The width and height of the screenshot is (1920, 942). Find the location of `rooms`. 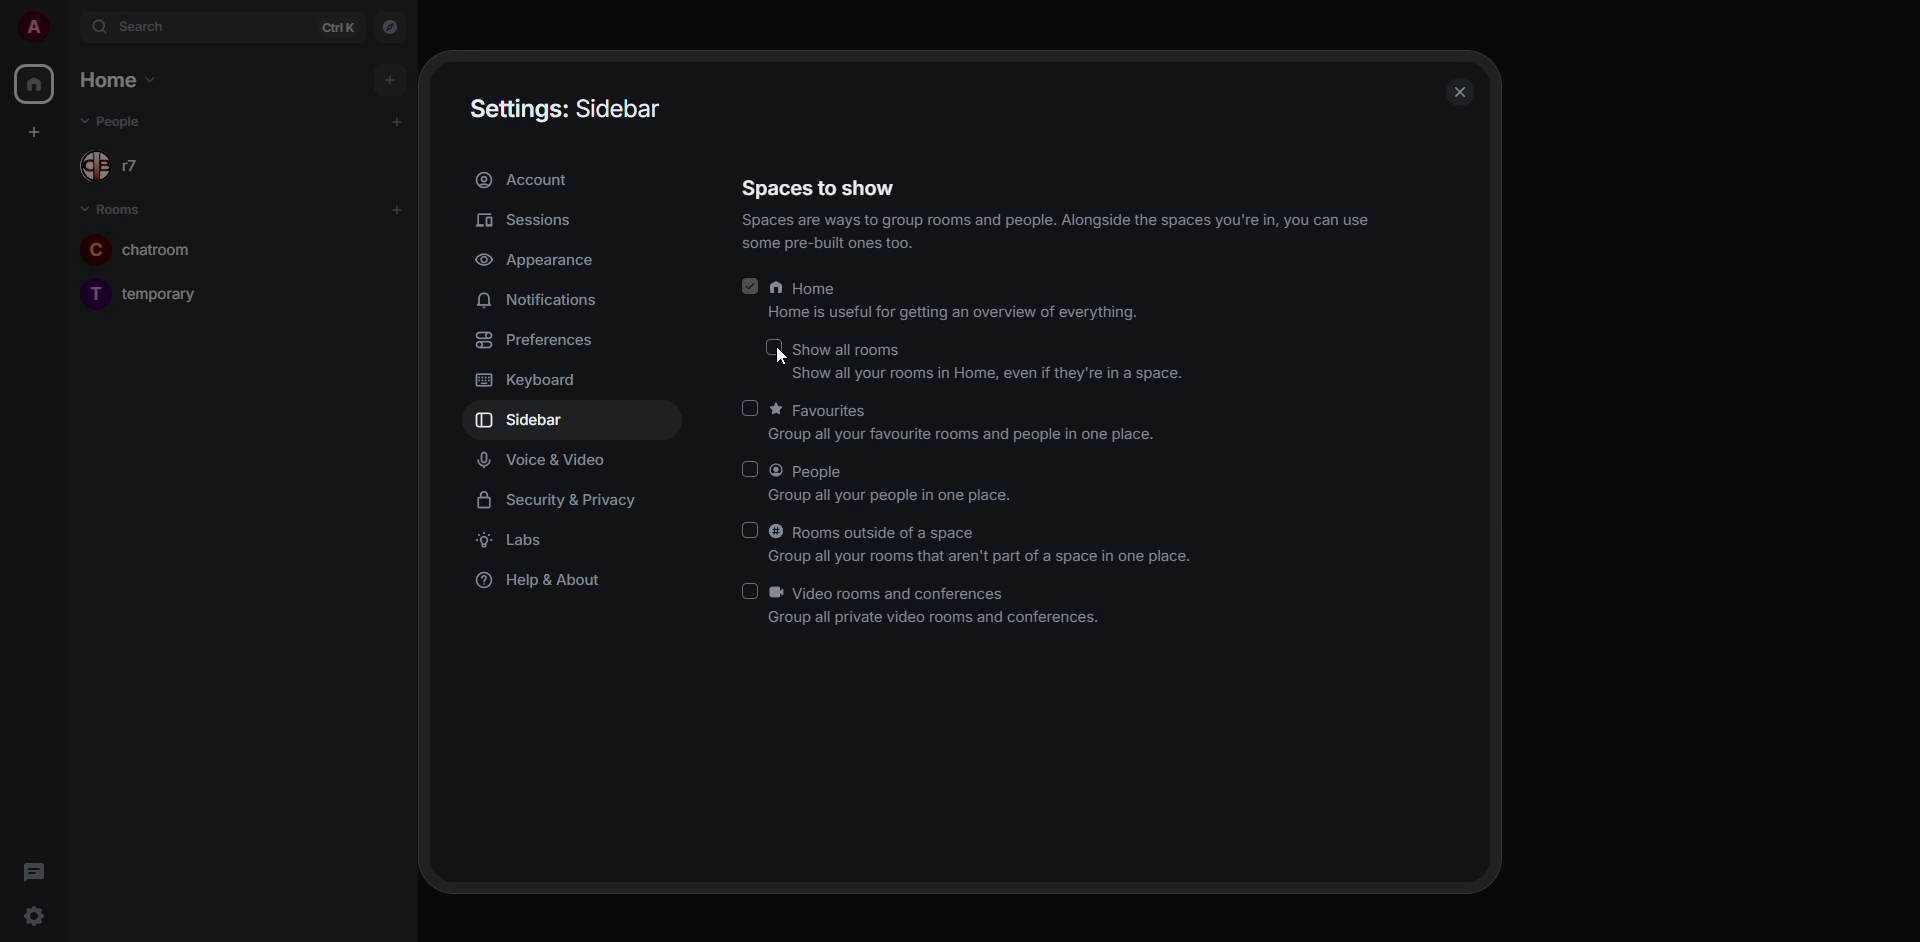

rooms is located at coordinates (118, 211).